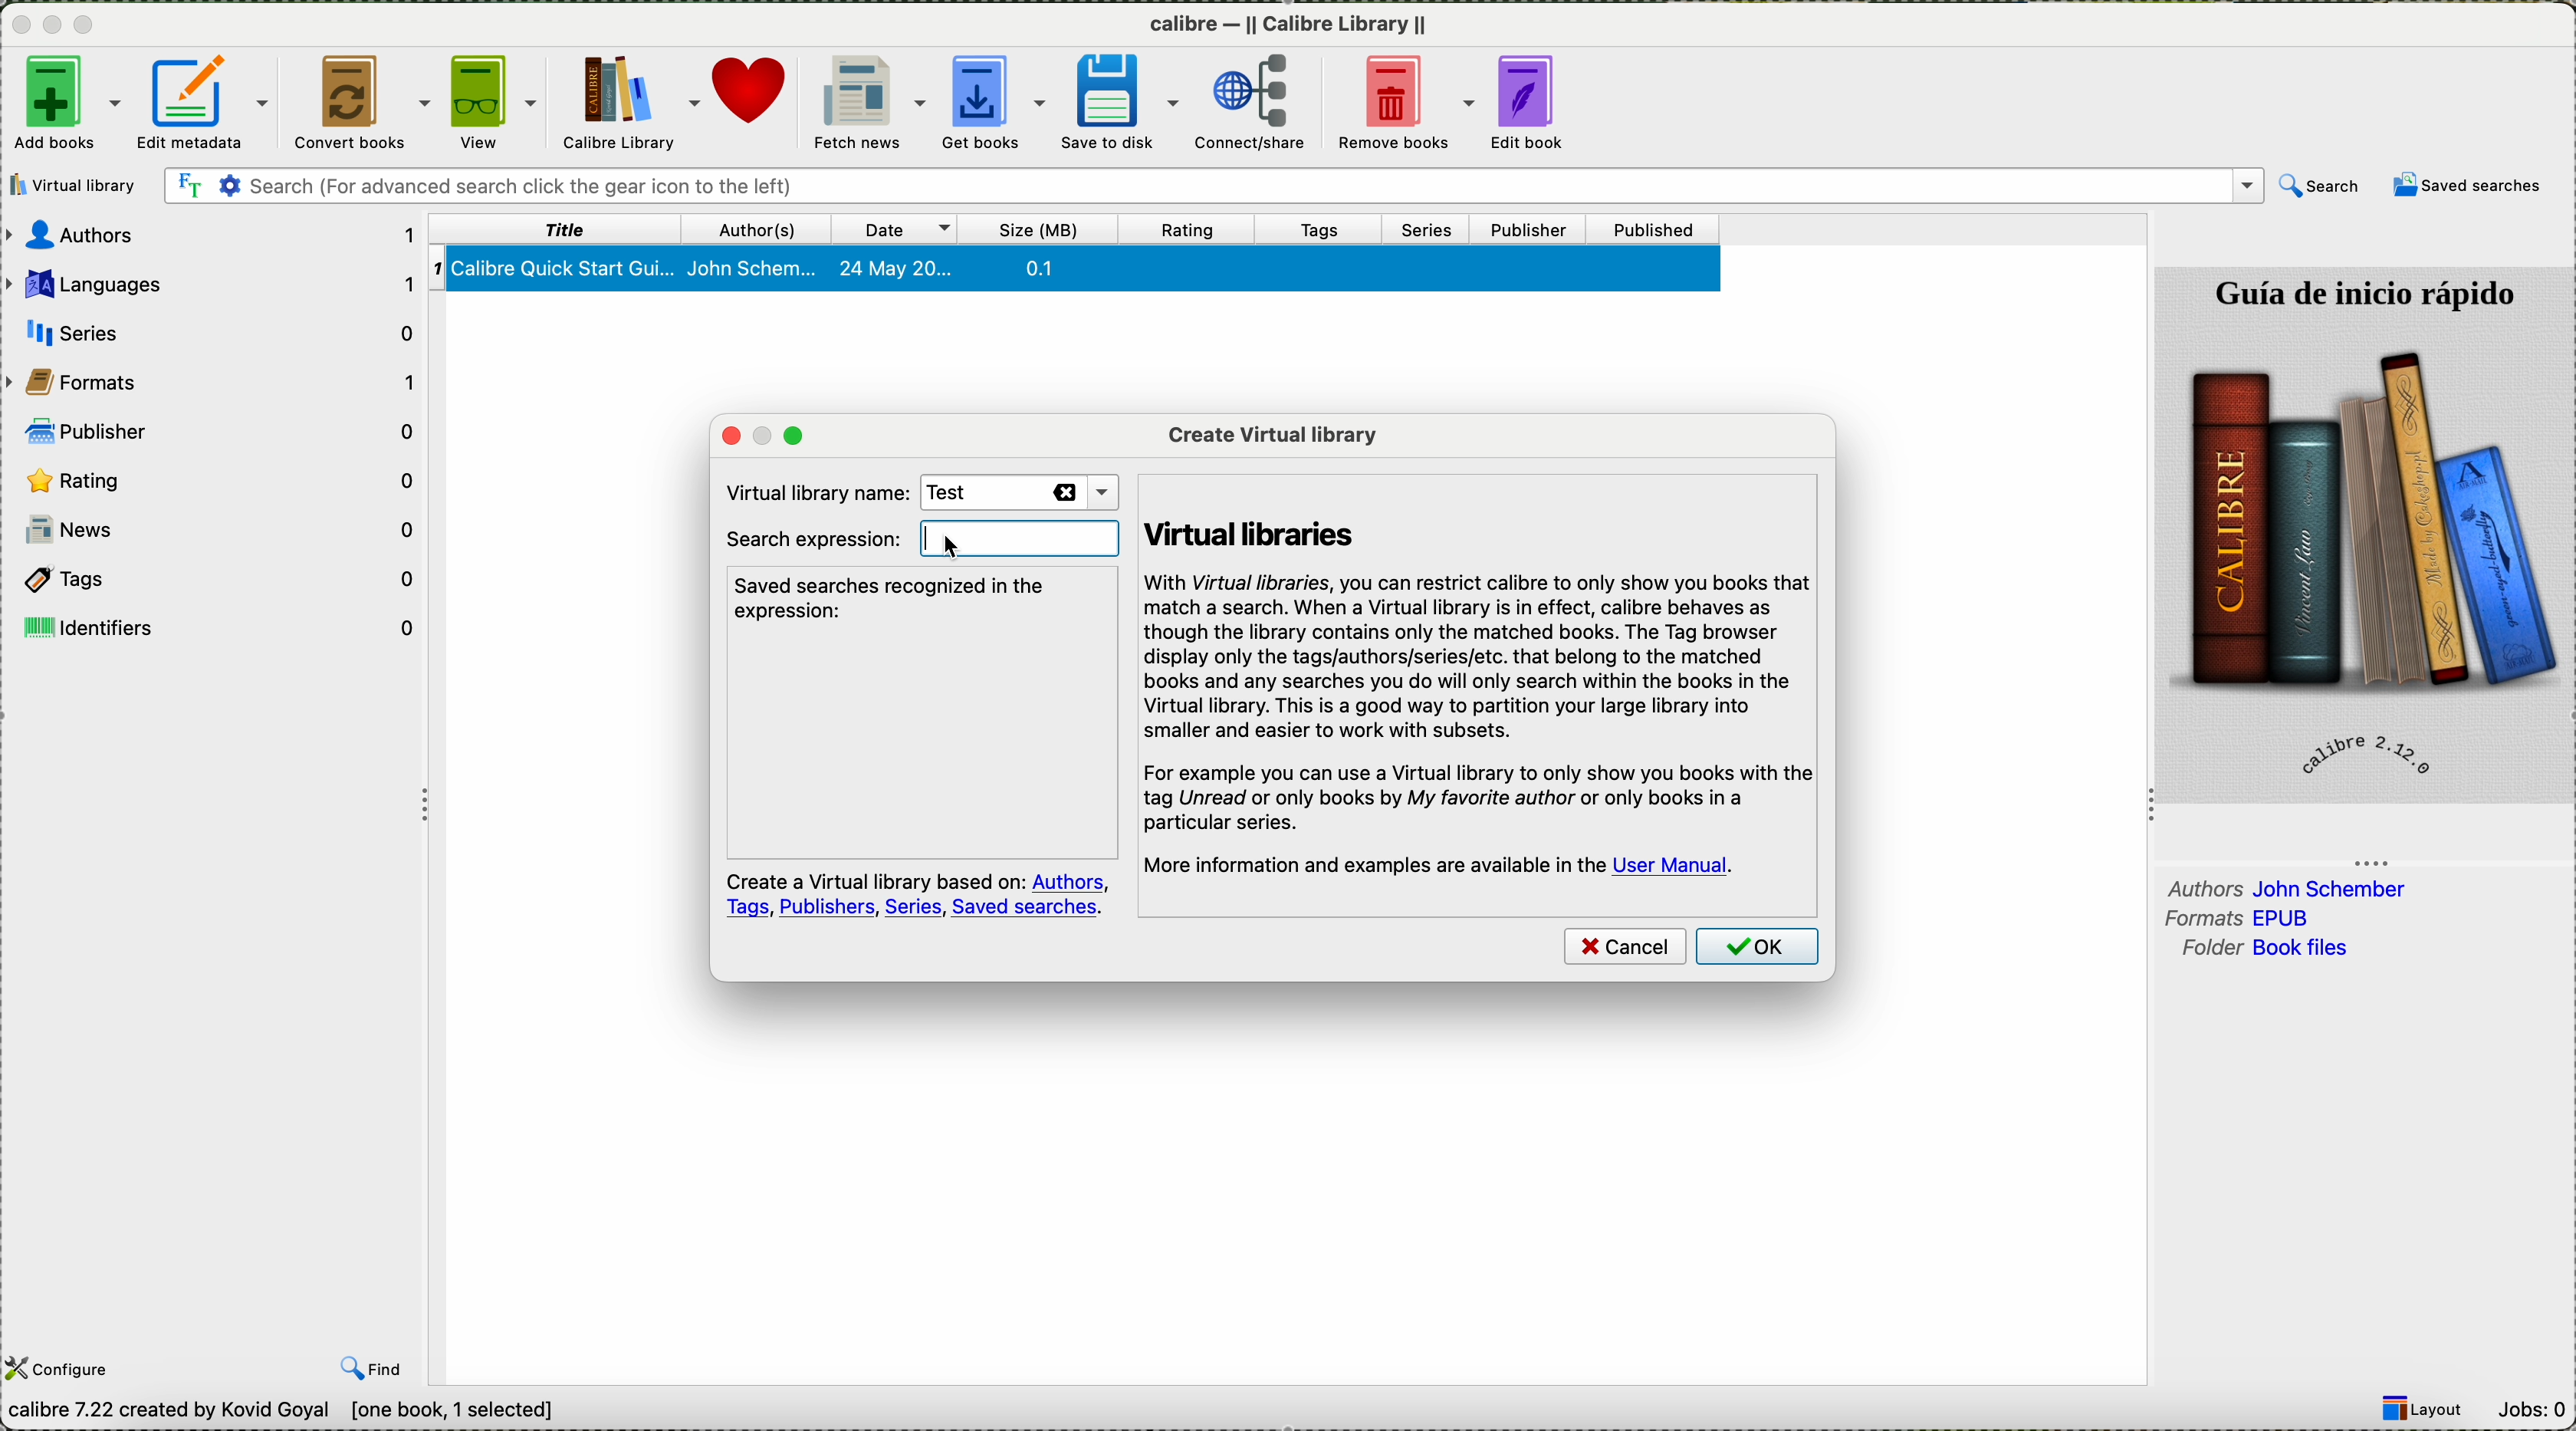 This screenshot has height=1431, width=2576. Describe the element at coordinates (2362, 533) in the screenshot. I see `calibre quick start guide preview` at that location.